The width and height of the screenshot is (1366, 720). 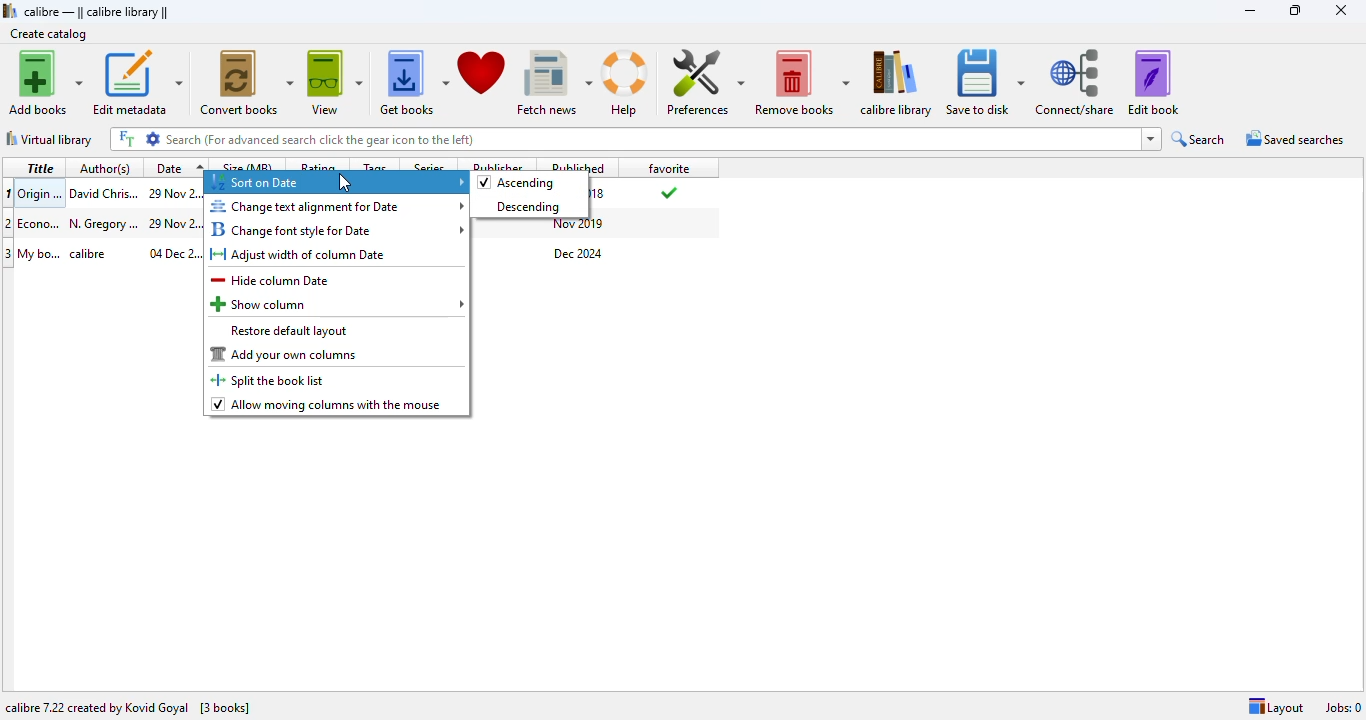 What do you see at coordinates (40, 193) in the screenshot?
I see `title` at bounding box center [40, 193].